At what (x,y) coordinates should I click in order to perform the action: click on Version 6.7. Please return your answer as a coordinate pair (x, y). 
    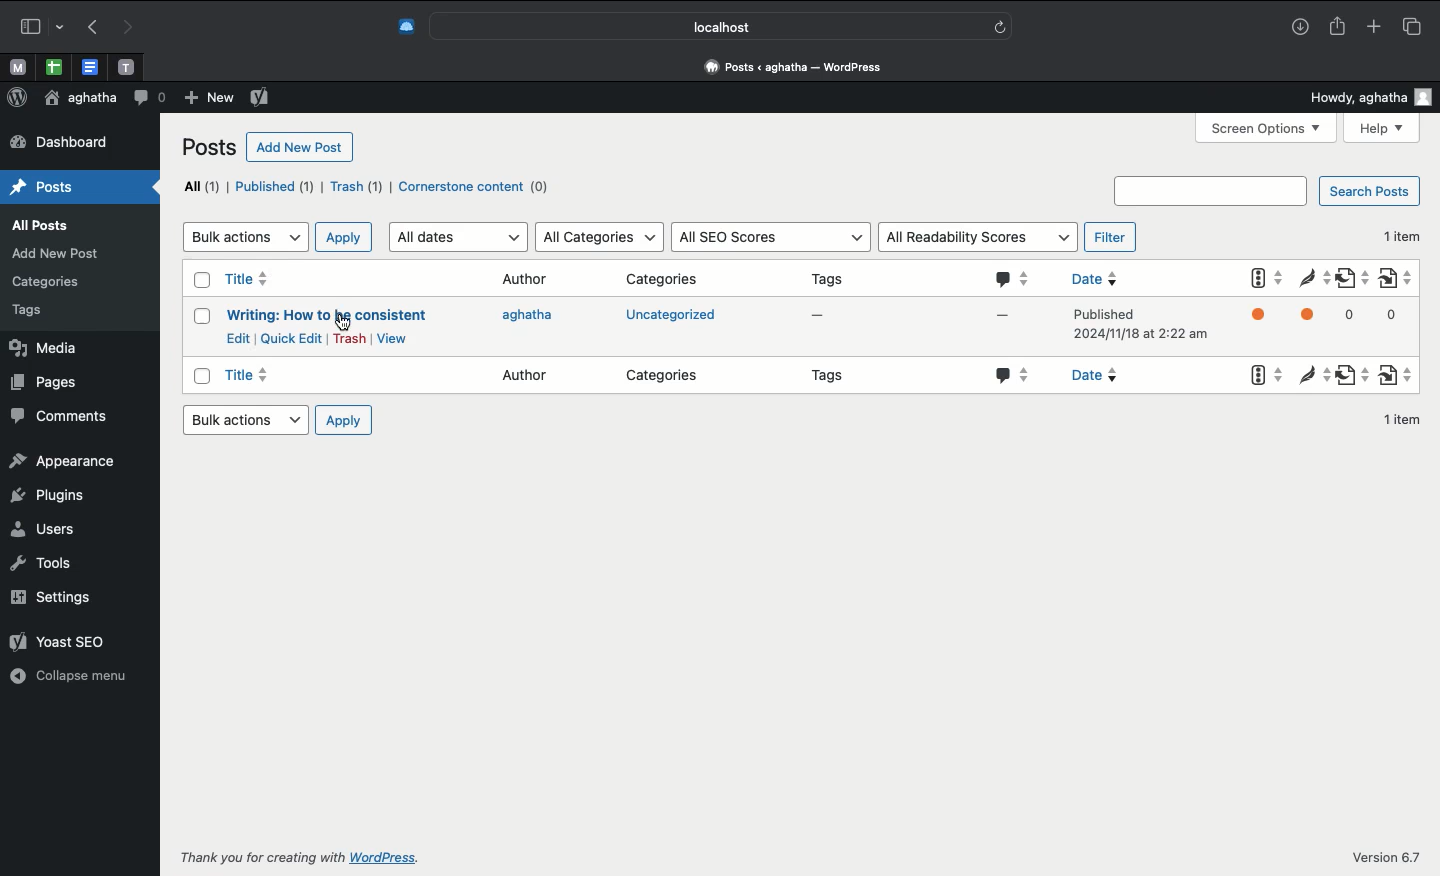
    Looking at the image, I should click on (1387, 857).